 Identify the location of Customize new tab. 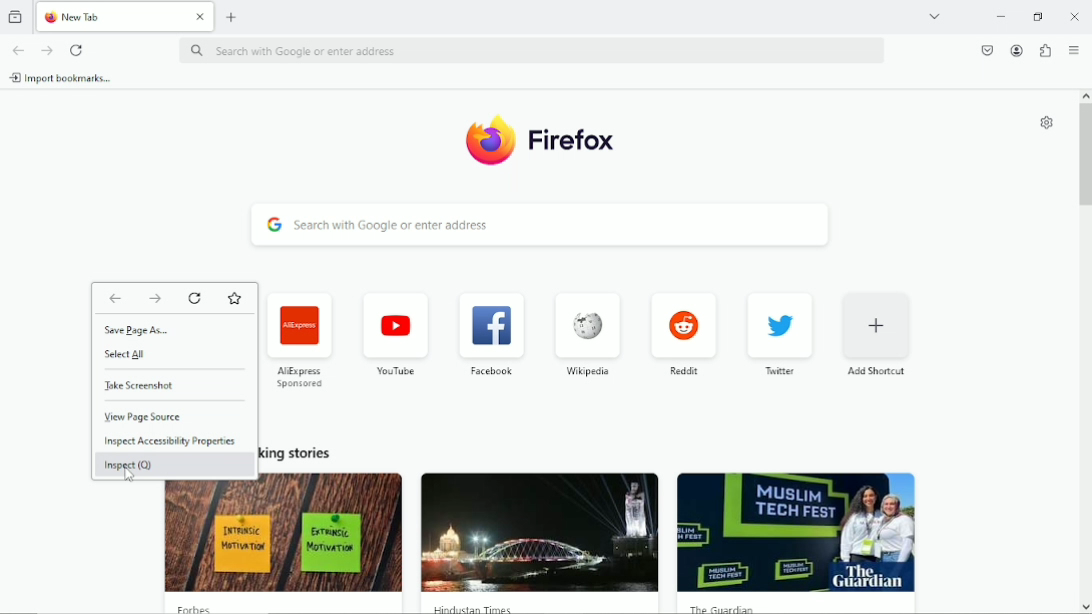
(1044, 123).